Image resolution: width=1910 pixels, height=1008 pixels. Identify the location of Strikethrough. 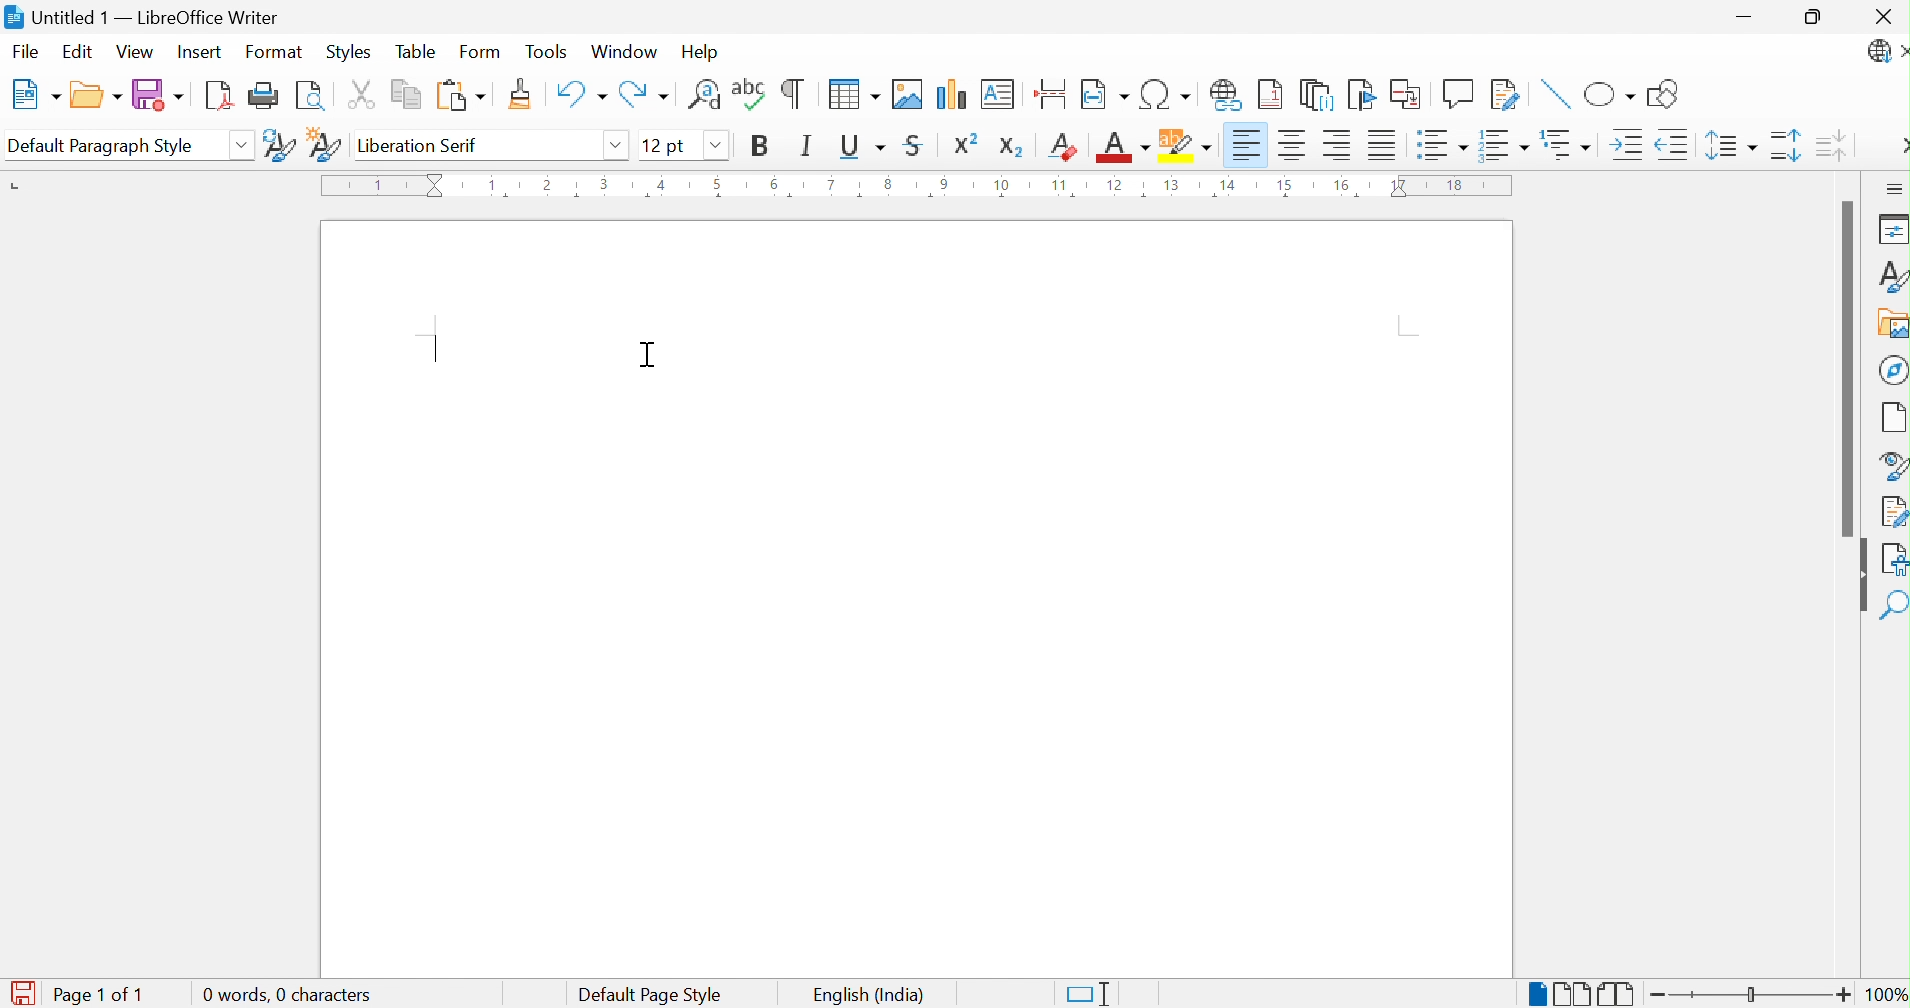
(916, 143).